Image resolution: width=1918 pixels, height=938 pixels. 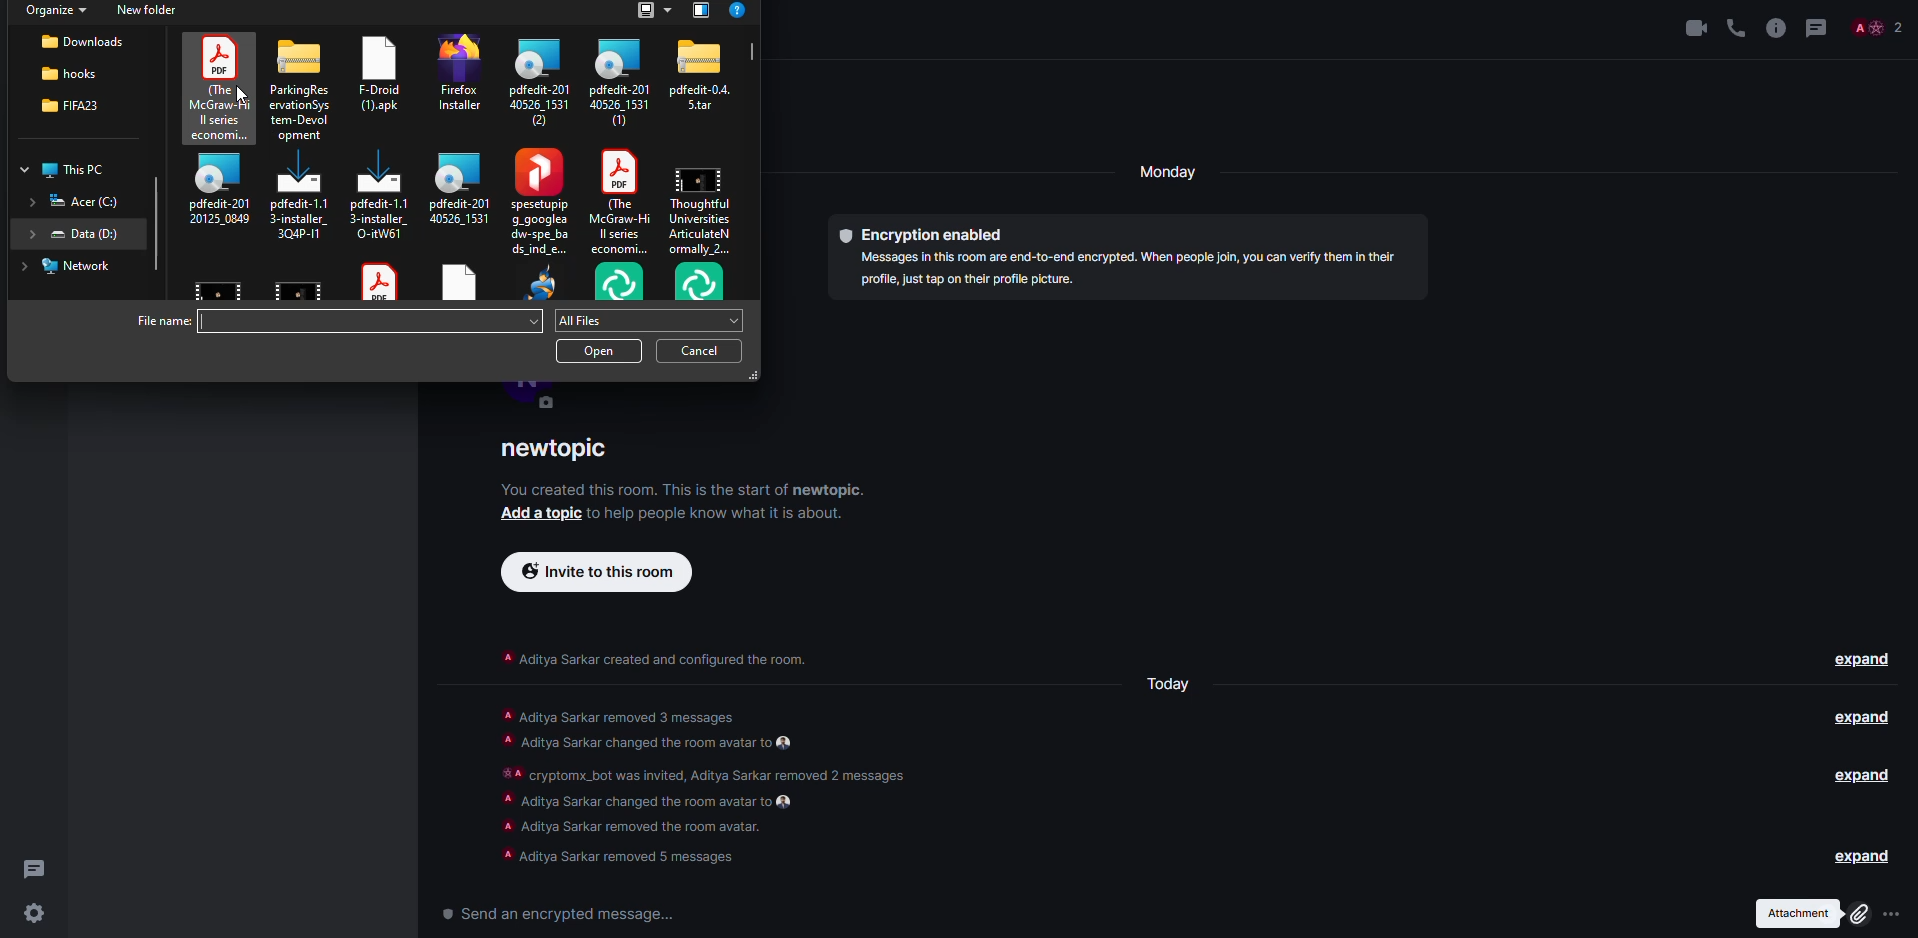 What do you see at coordinates (603, 350) in the screenshot?
I see `open` at bounding box center [603, 350].